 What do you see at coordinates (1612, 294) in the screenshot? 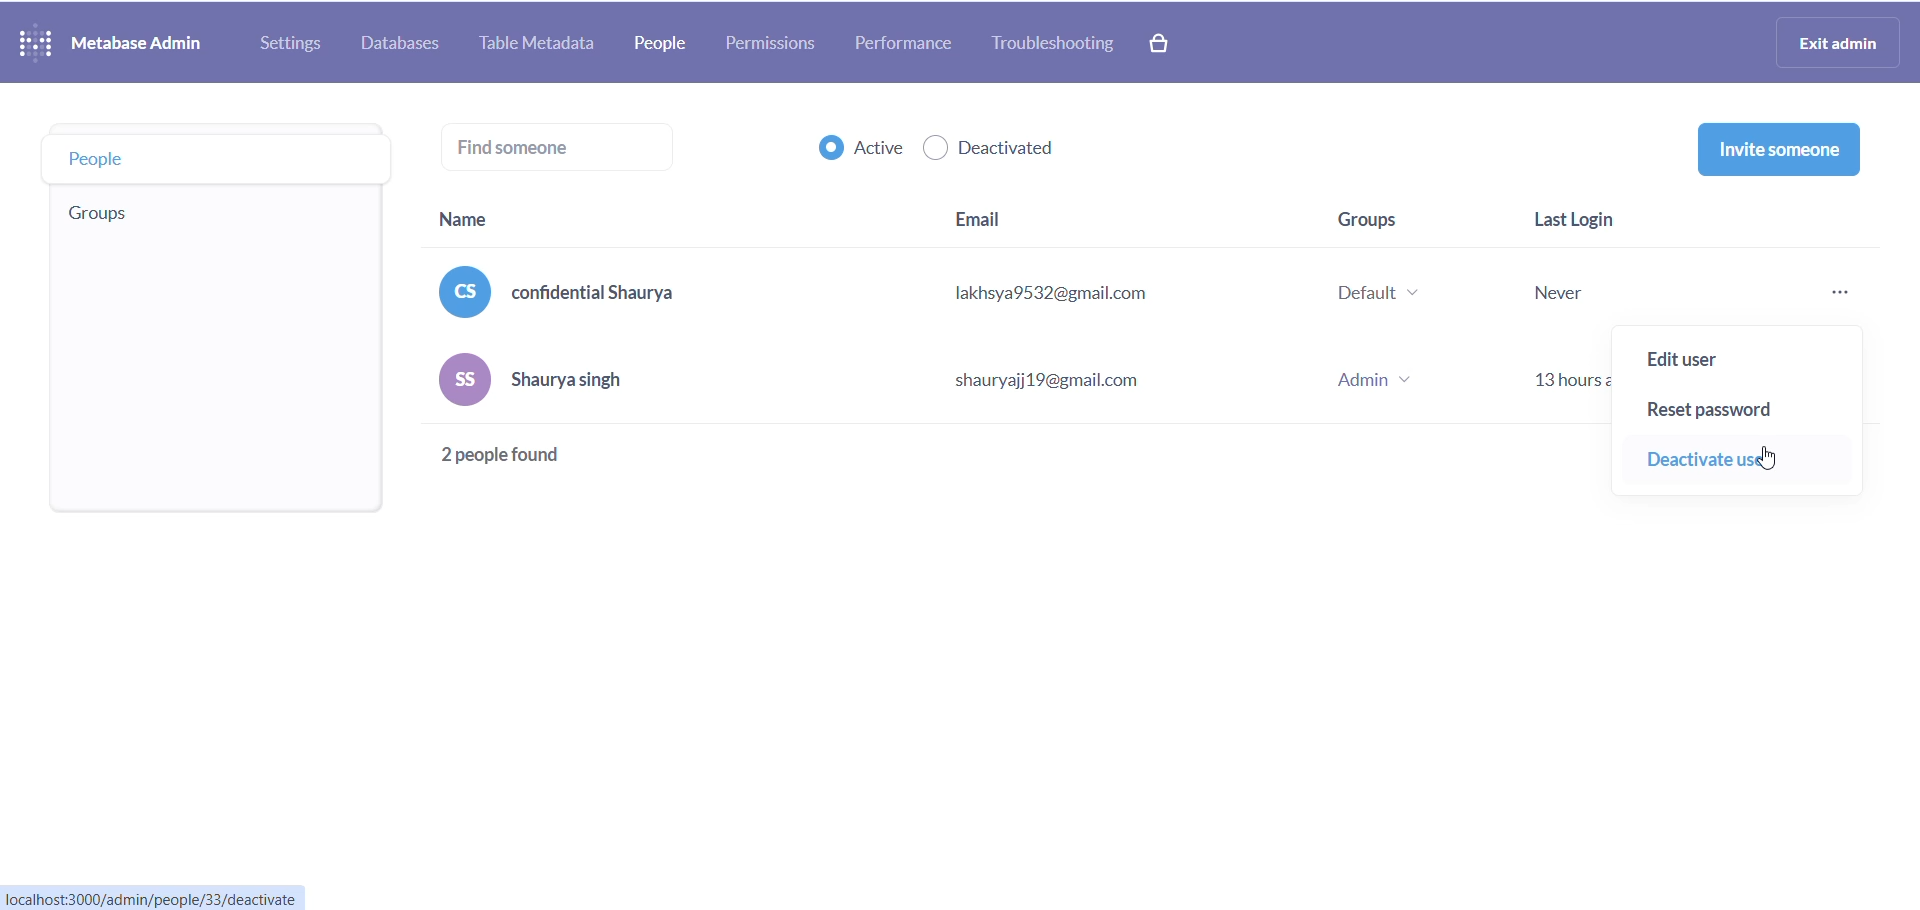
I see `last login stats` at bounding box center [1612, 294].